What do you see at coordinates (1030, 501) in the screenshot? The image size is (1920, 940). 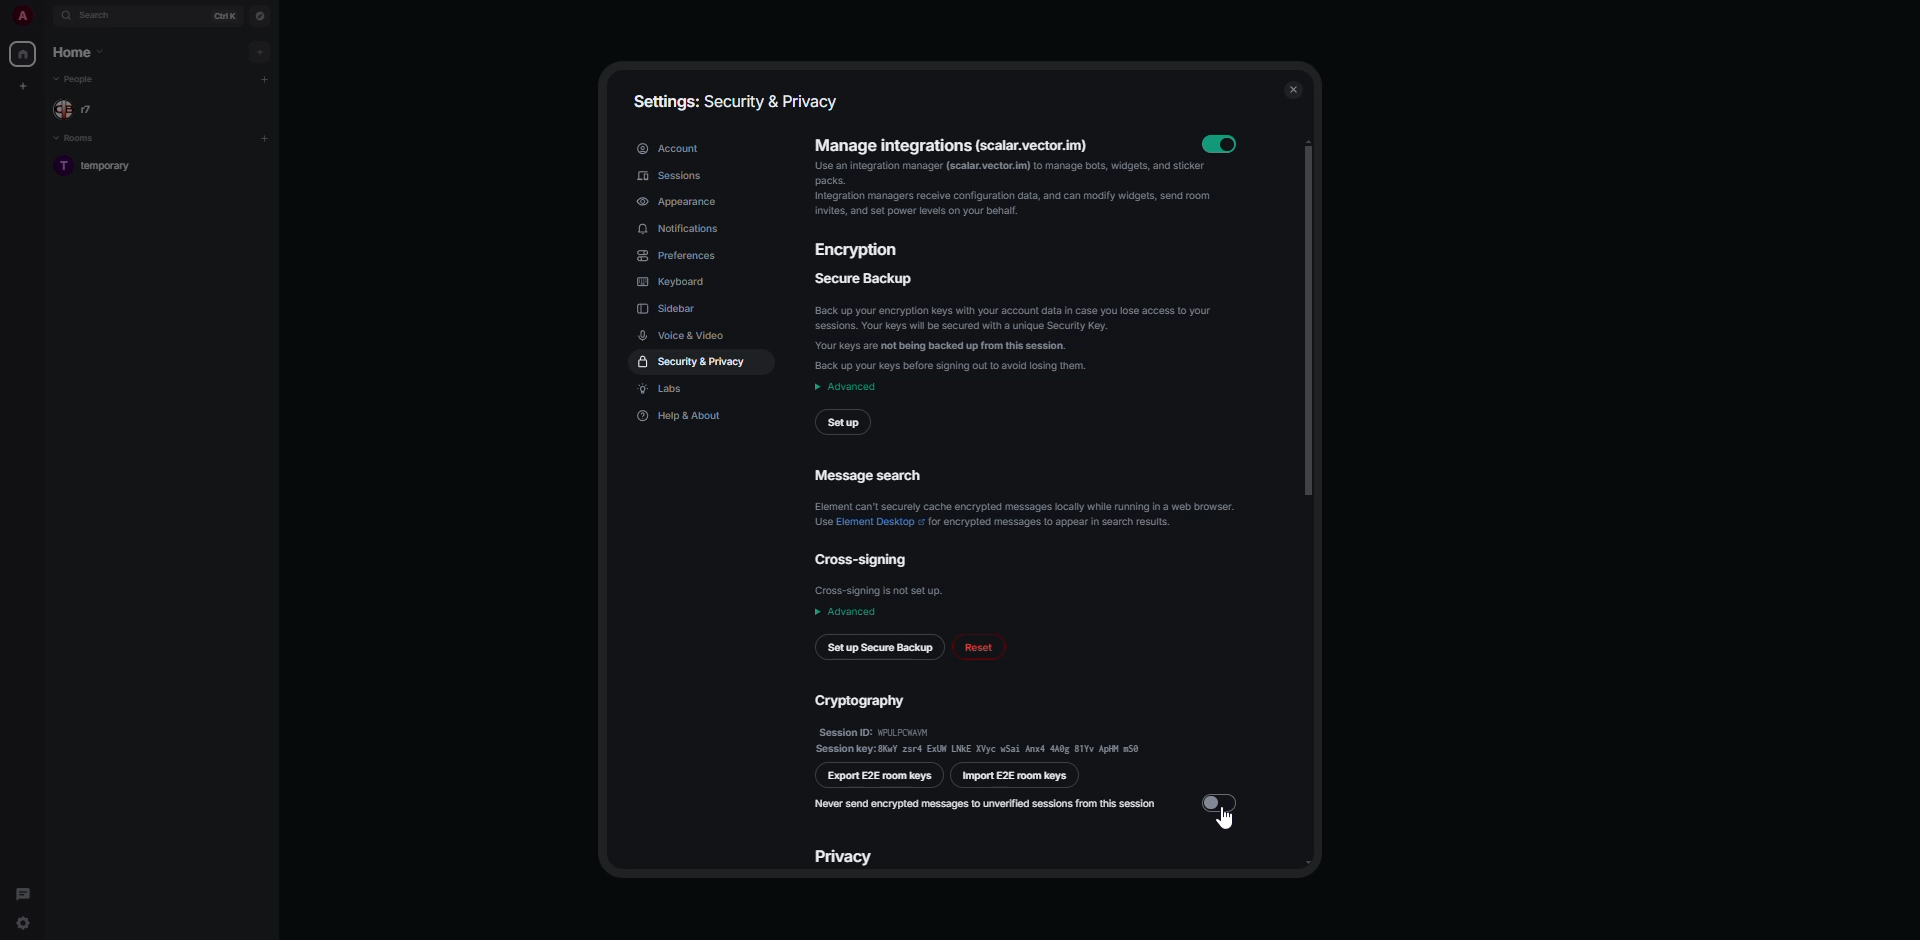 I see `message search` at bounding box center [1030, 501].